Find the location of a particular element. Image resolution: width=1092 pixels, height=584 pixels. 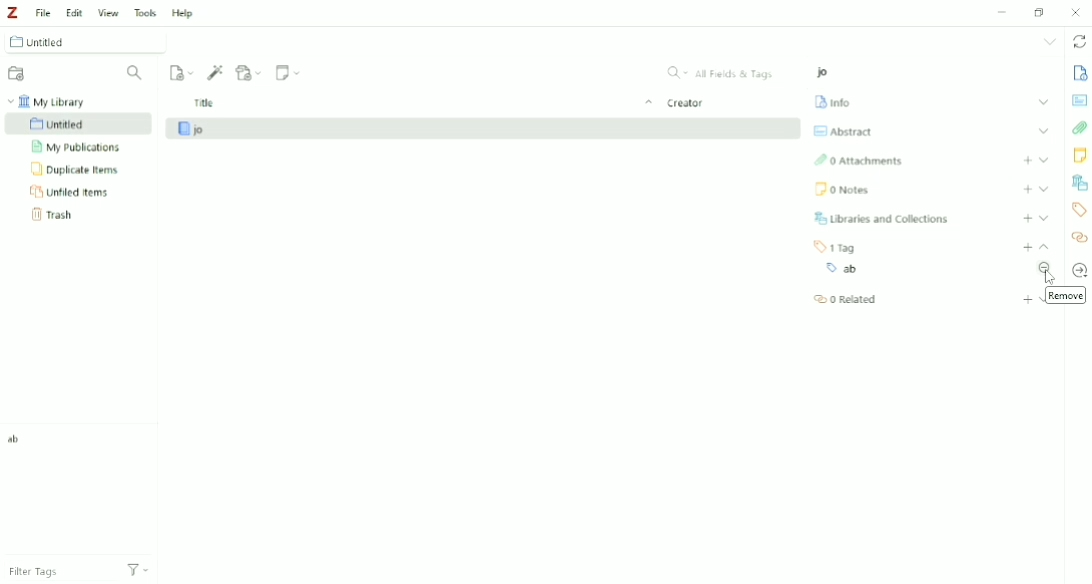

jo is located at coordinates (824, 72).